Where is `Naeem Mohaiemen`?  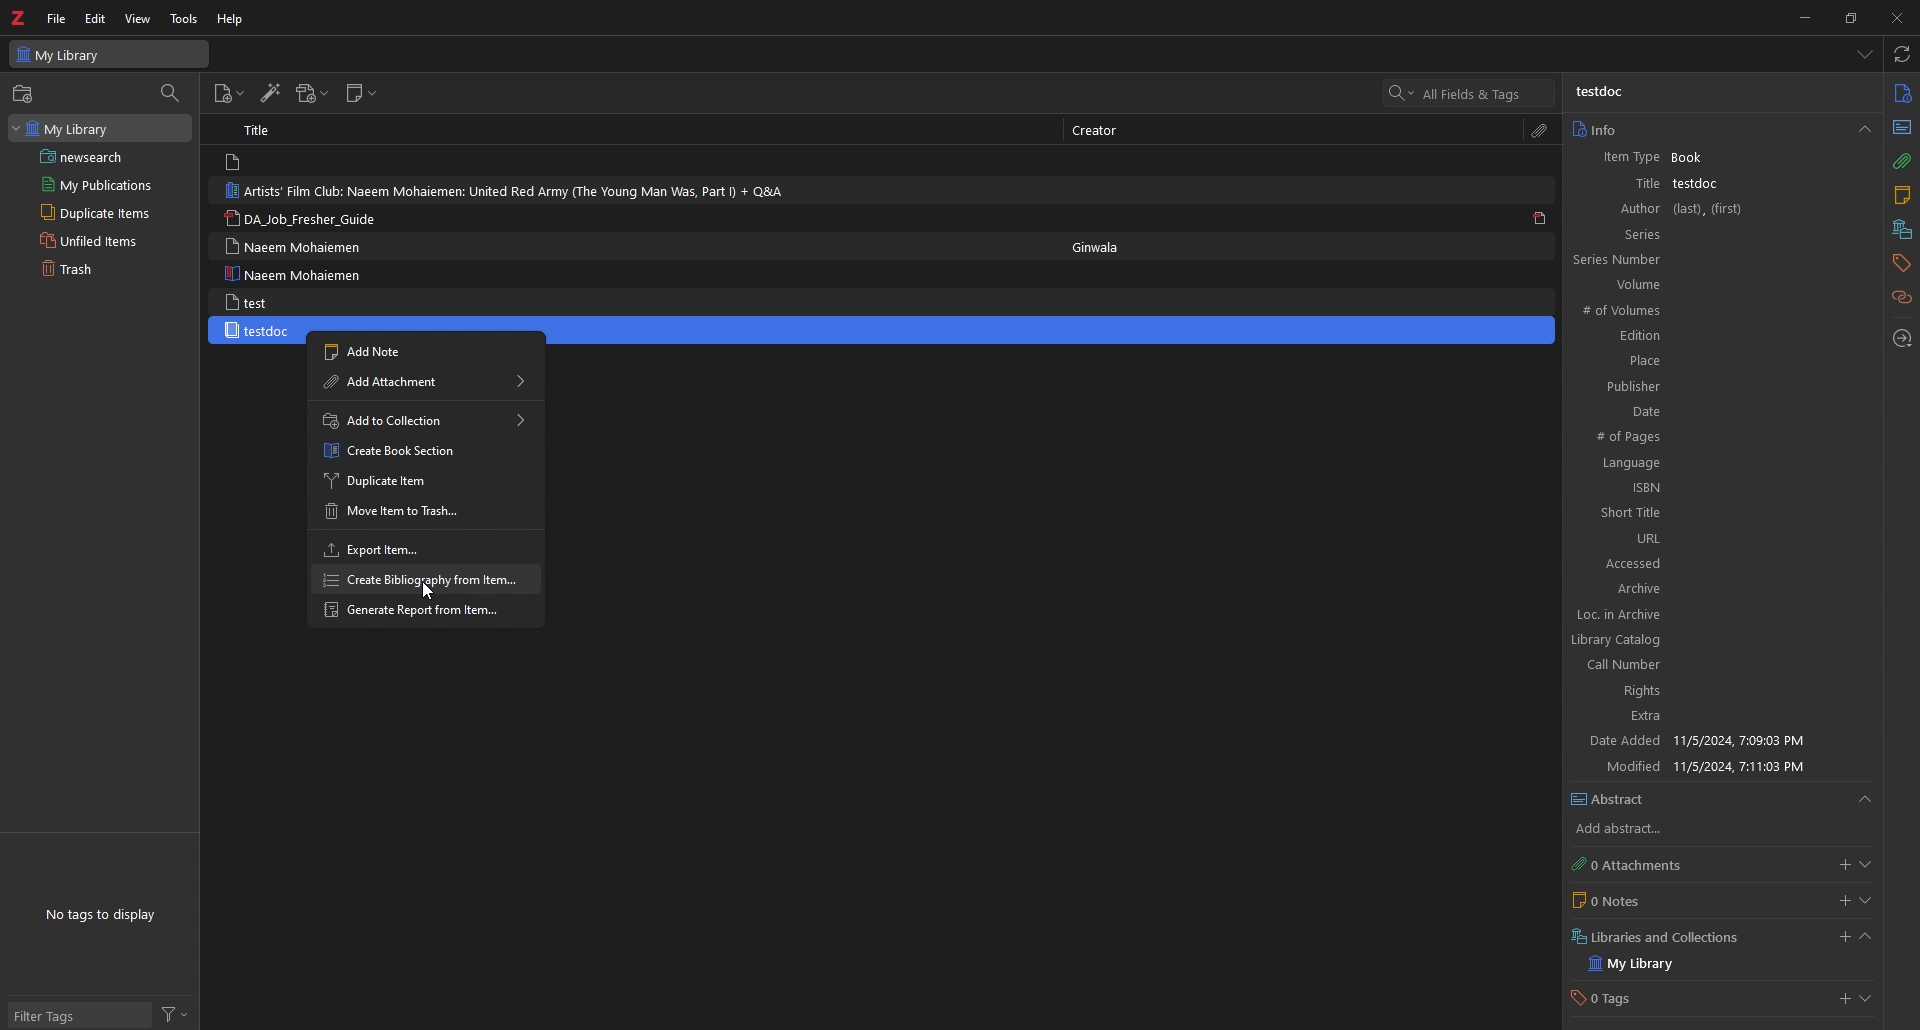 Naeem Mohaiemen is located at coordinates (299, 274).